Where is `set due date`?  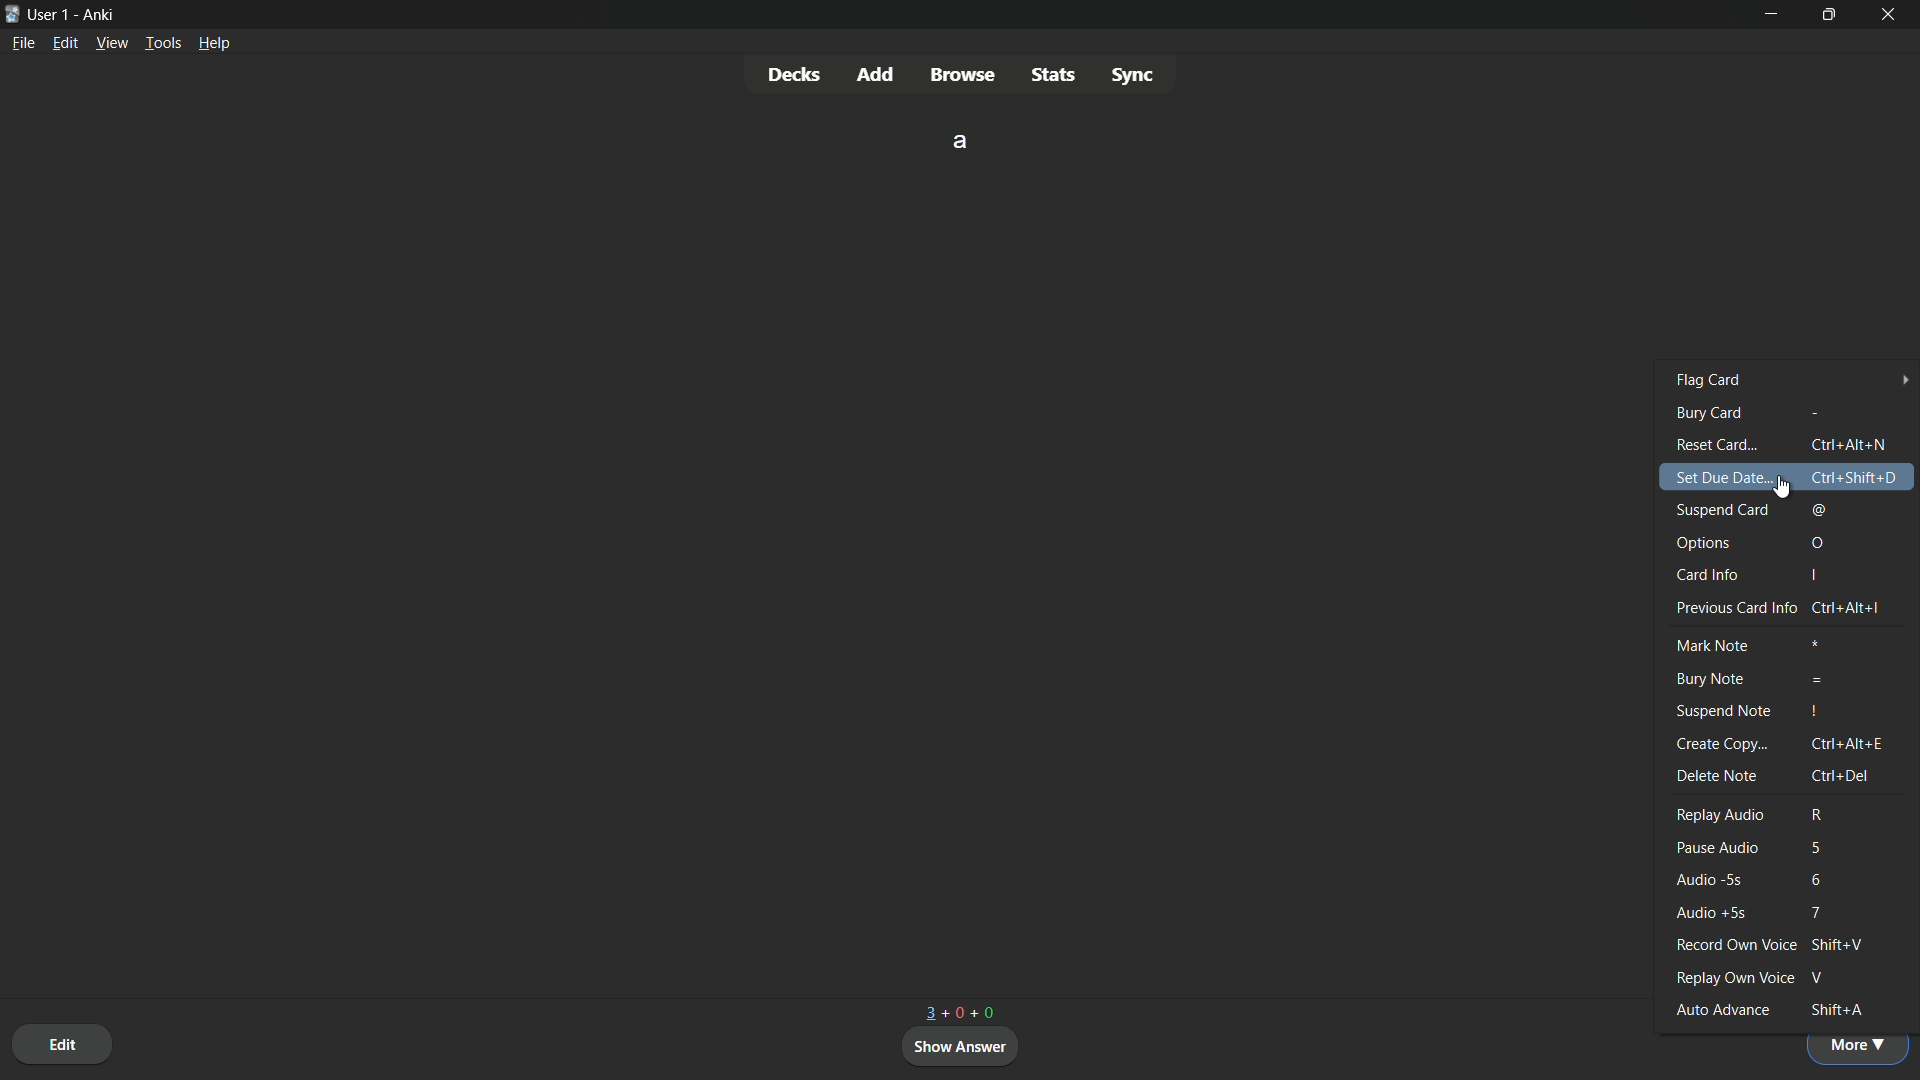
set due date is located at coordinates (1719, 479).